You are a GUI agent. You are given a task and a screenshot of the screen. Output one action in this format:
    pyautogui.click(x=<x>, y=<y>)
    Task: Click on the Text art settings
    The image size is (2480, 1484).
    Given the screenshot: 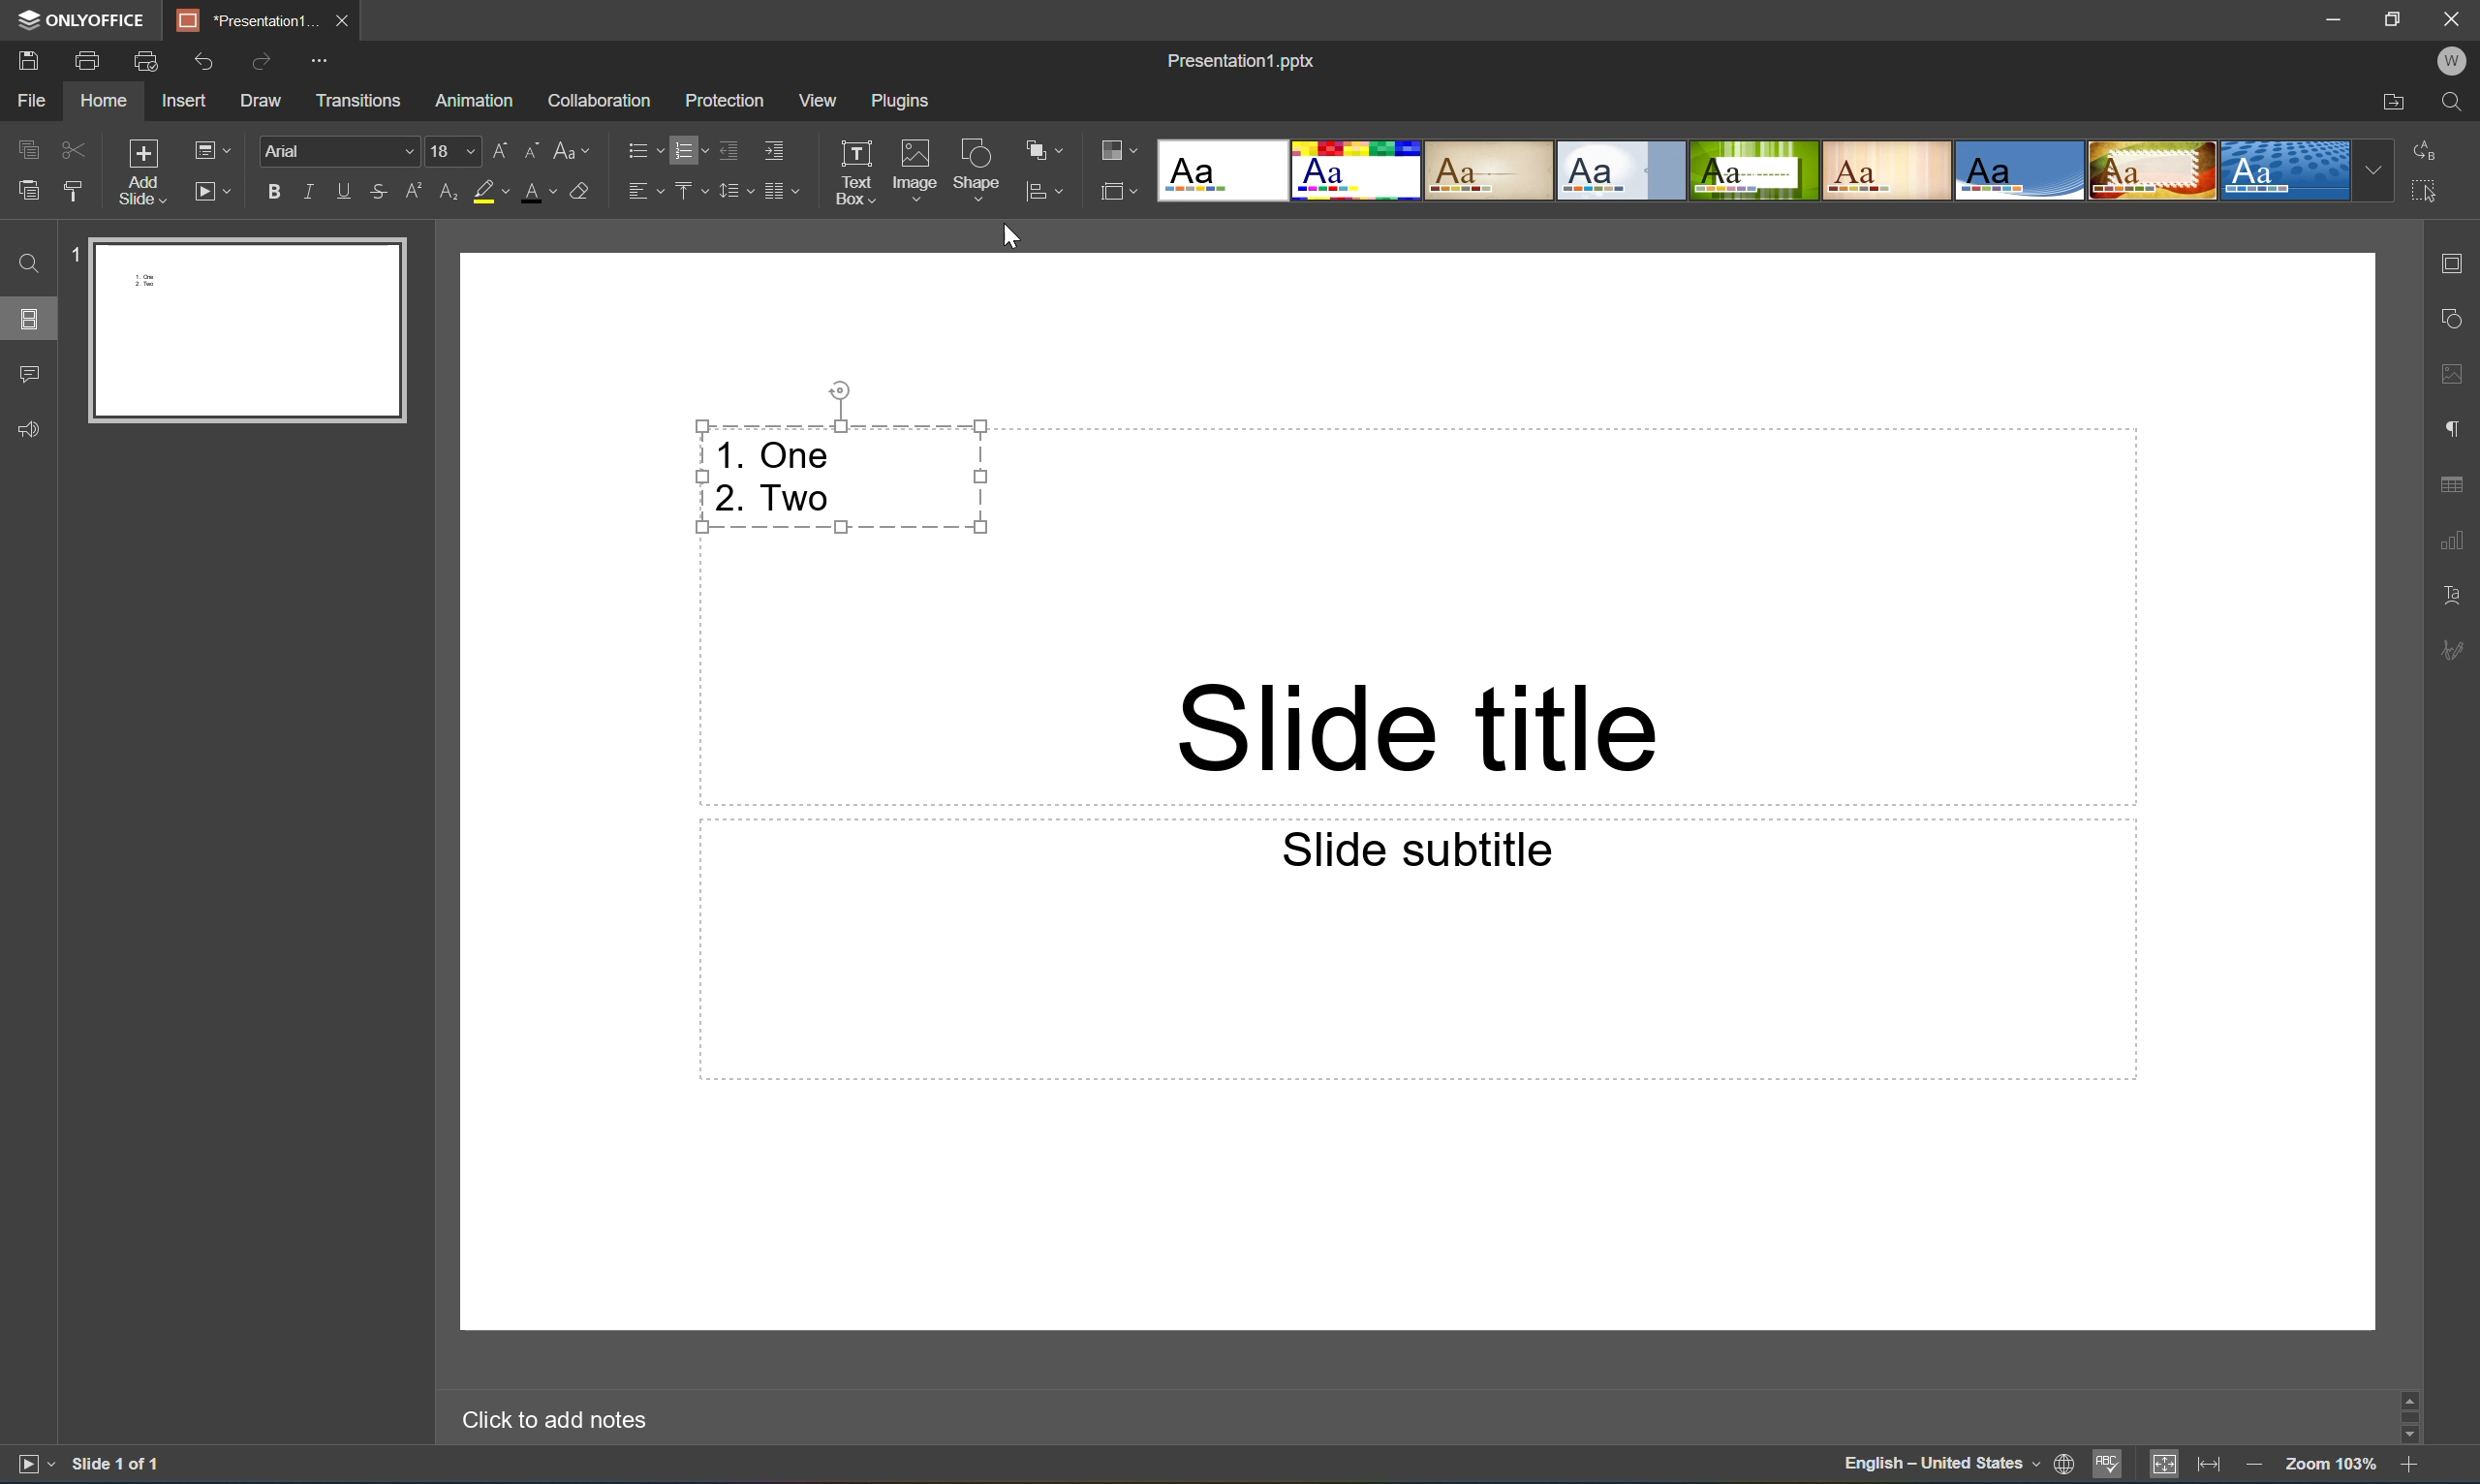 What is the action you would take?
    pyautogui.click(x=2455, y=593)
    